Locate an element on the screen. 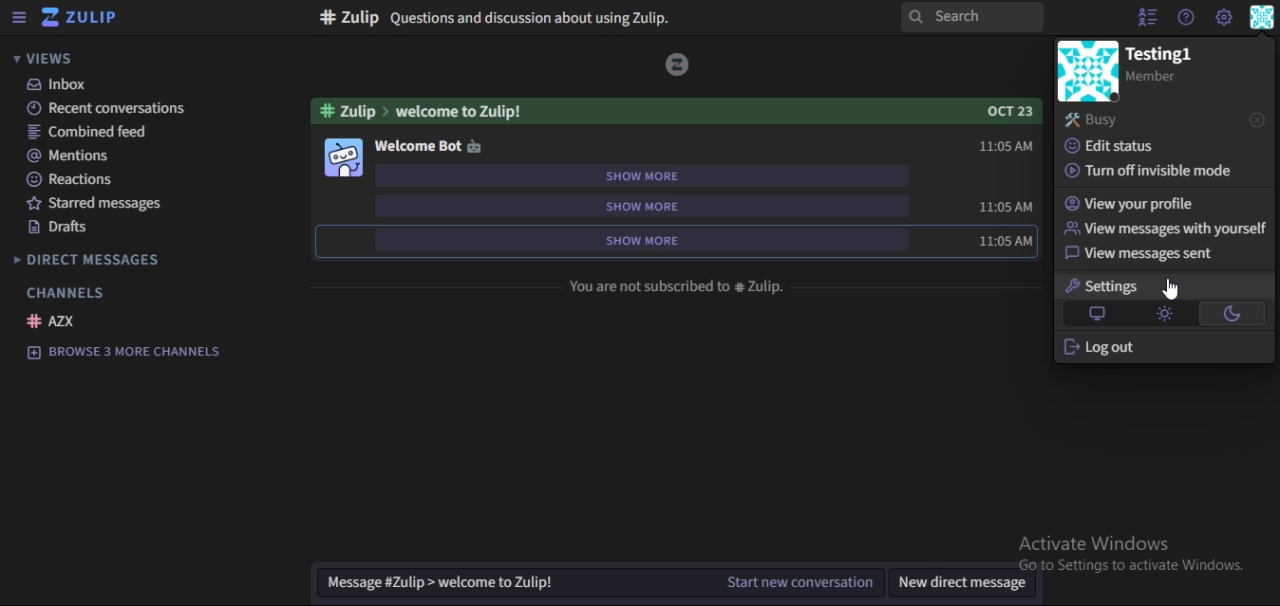  Close is located at coordinates (1257, 120).